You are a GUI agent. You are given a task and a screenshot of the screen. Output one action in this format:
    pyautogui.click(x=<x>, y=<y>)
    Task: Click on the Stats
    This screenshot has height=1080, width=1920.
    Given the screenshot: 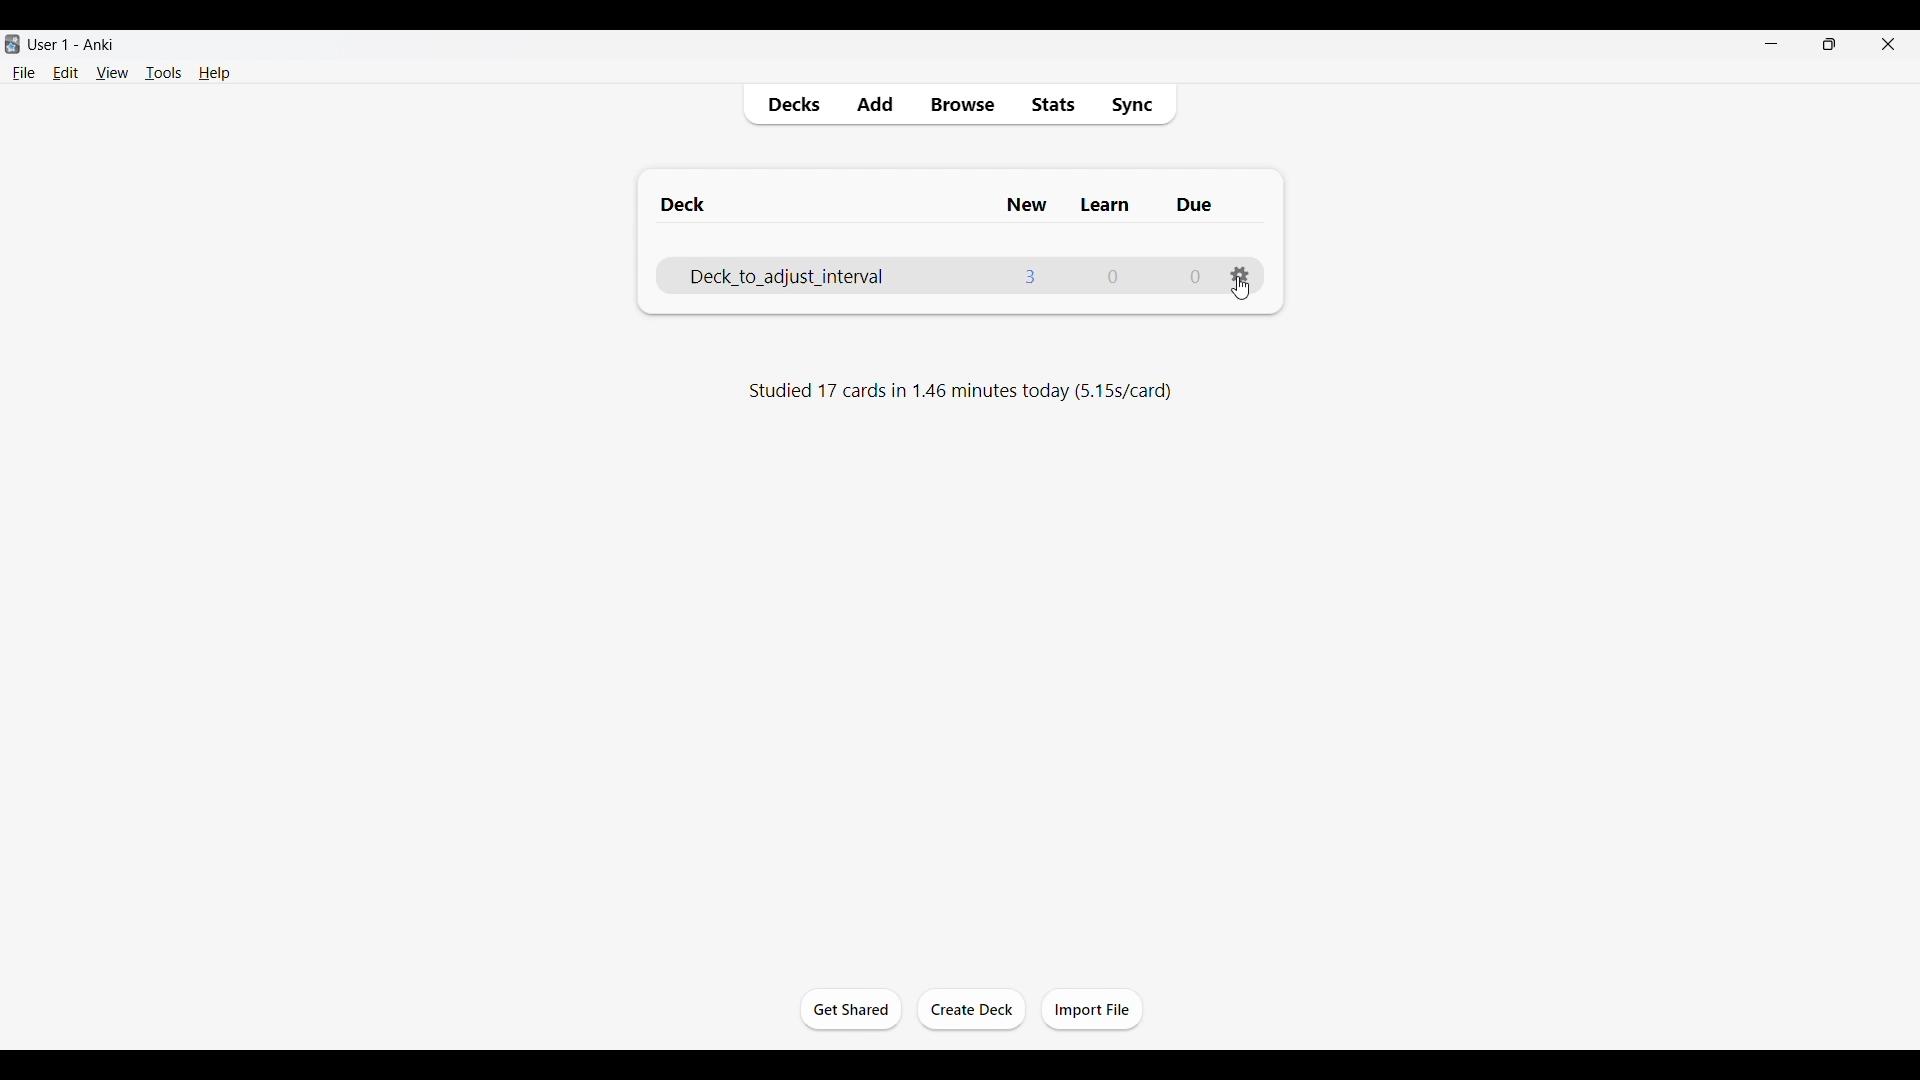 What is the action you would take?
    pyautogui.click(x=1053, y=105)
    